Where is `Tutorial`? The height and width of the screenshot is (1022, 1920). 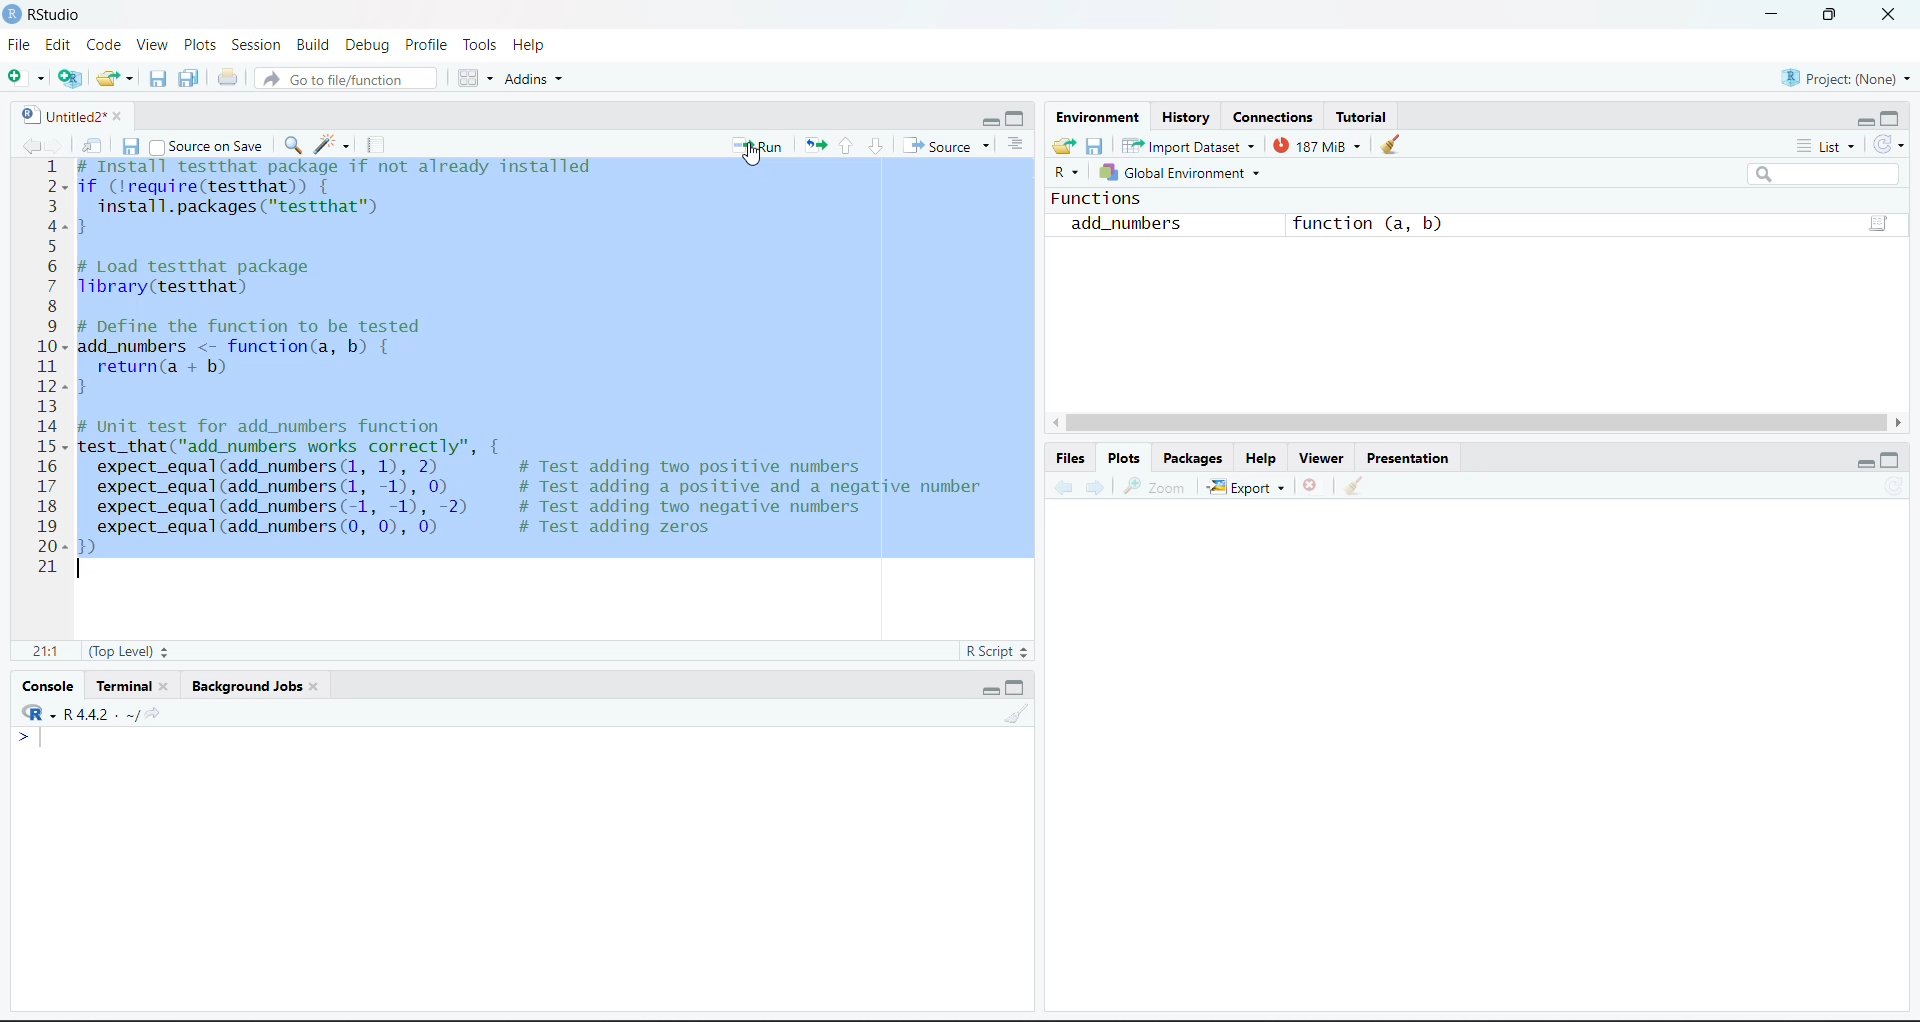 Tutorial is located at coordinates (1360, 116).